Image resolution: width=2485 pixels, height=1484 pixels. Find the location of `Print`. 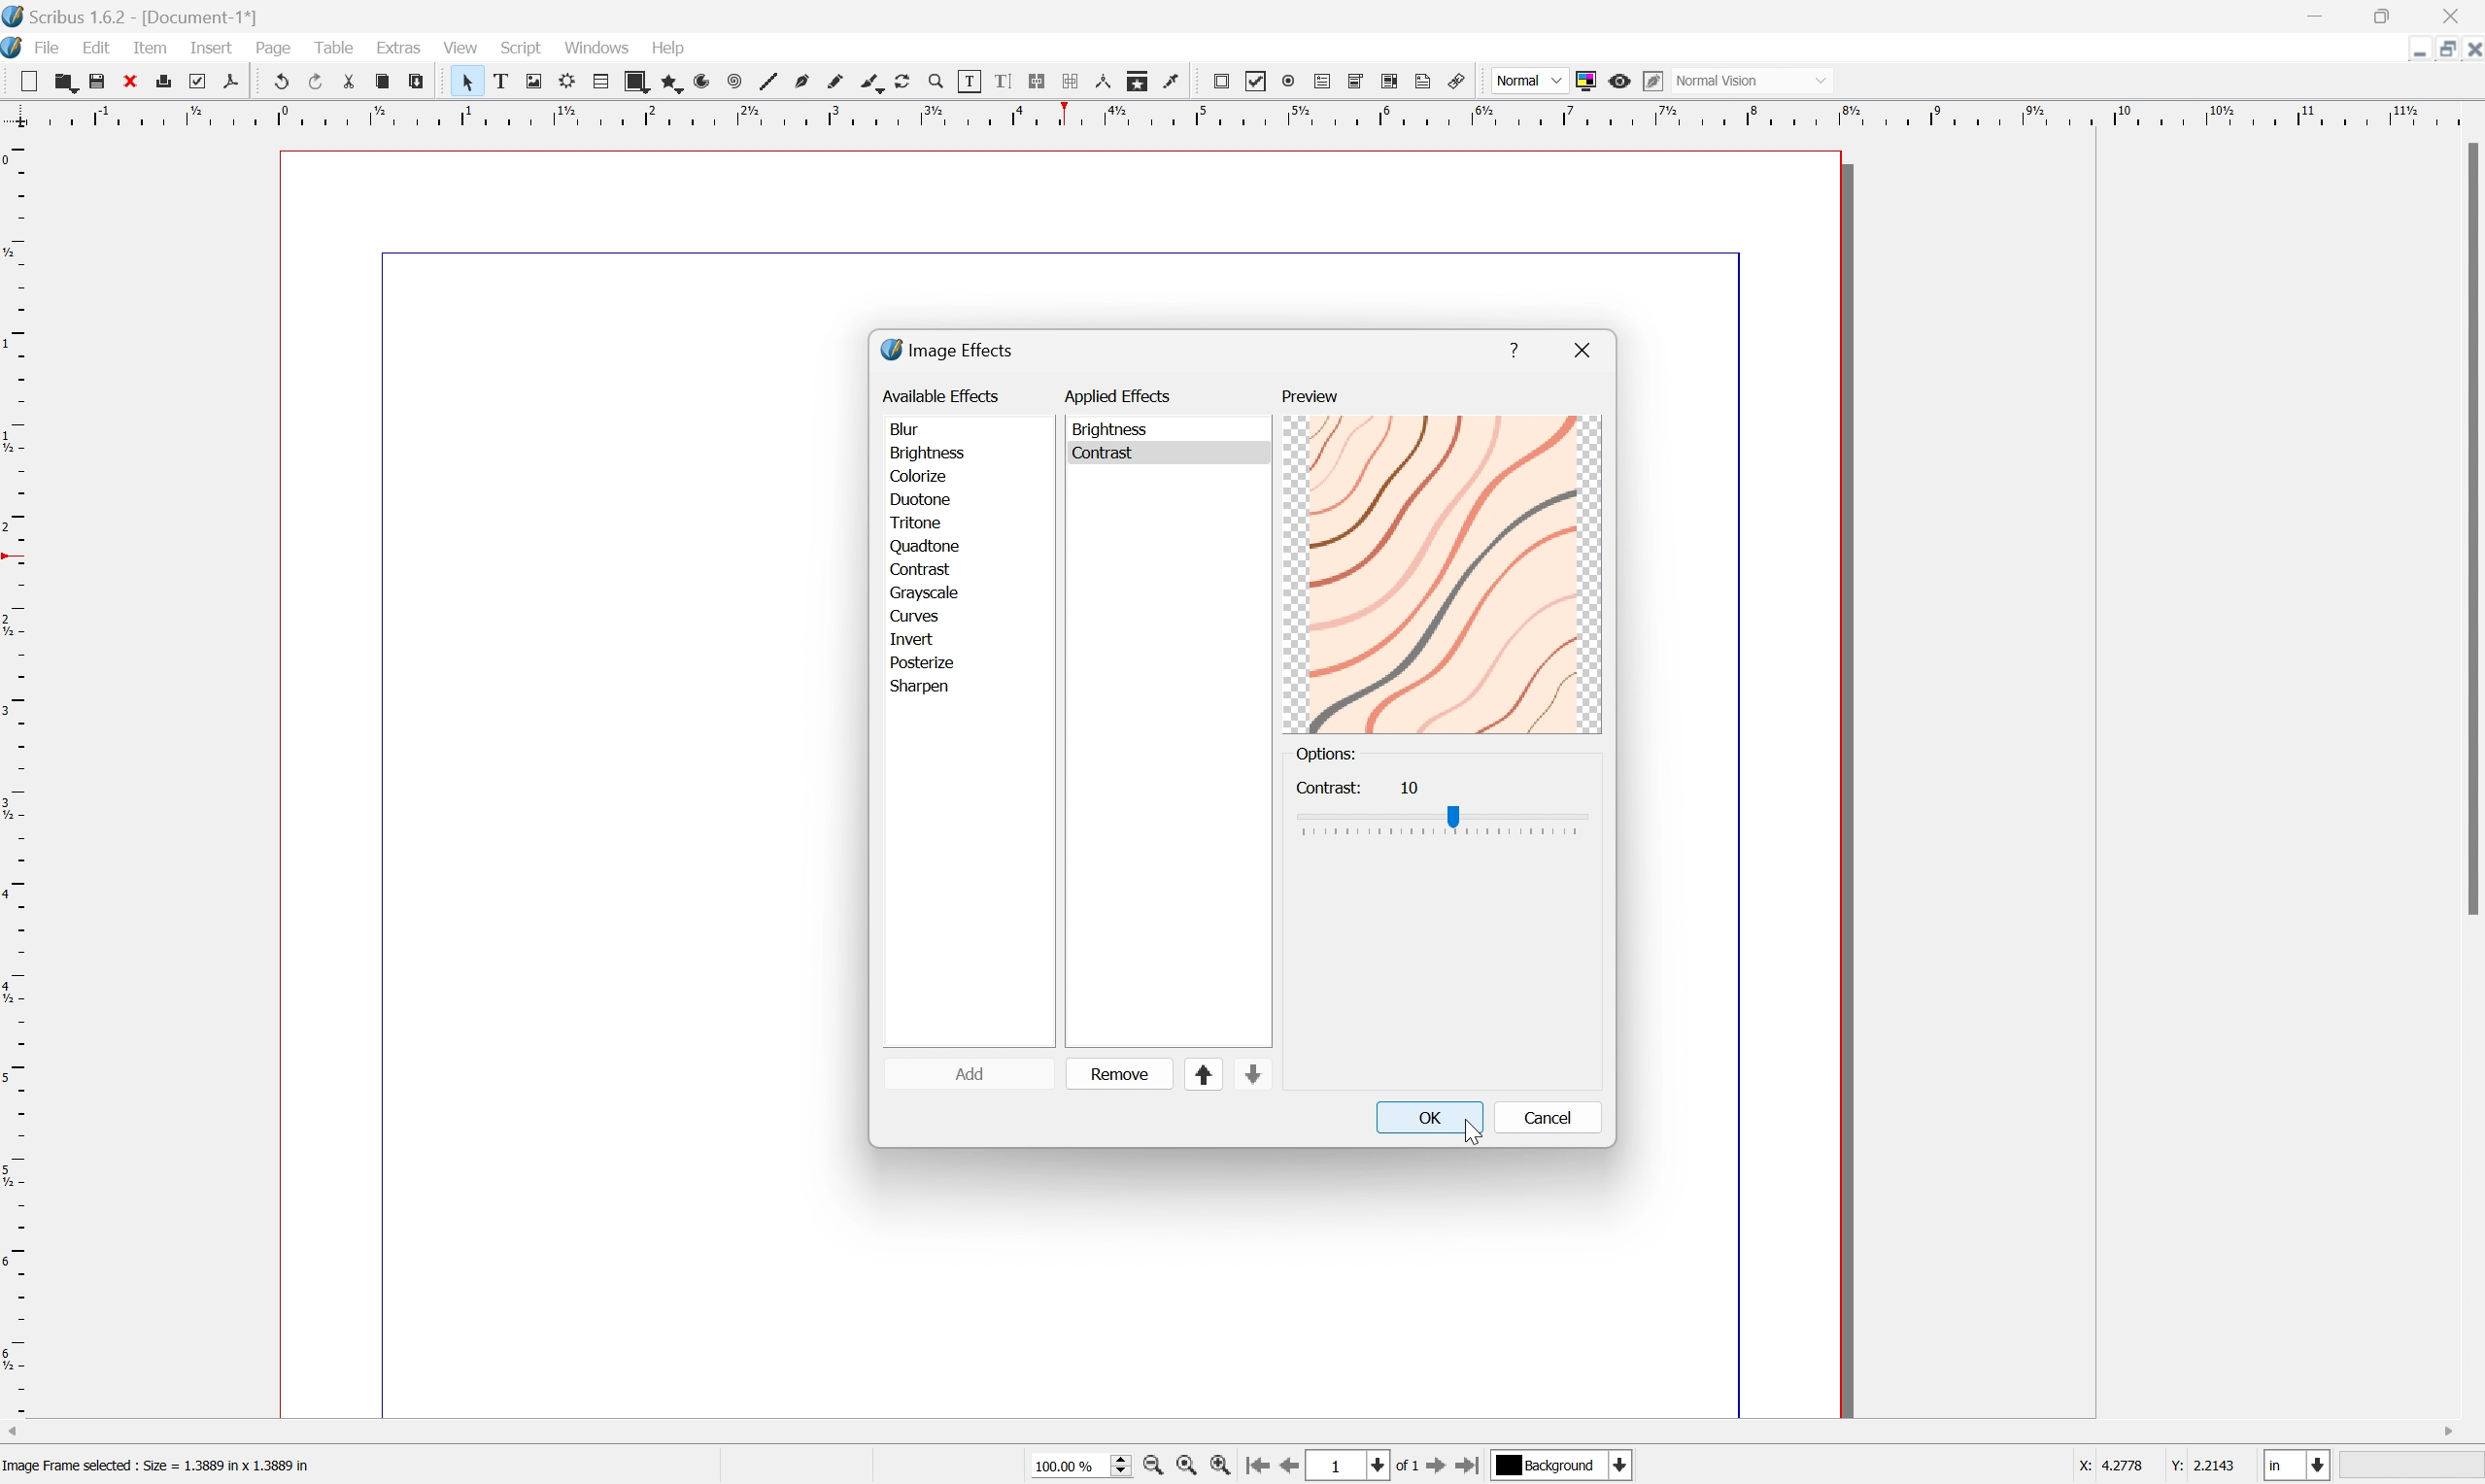

Print is located at coordinates (168, 82).